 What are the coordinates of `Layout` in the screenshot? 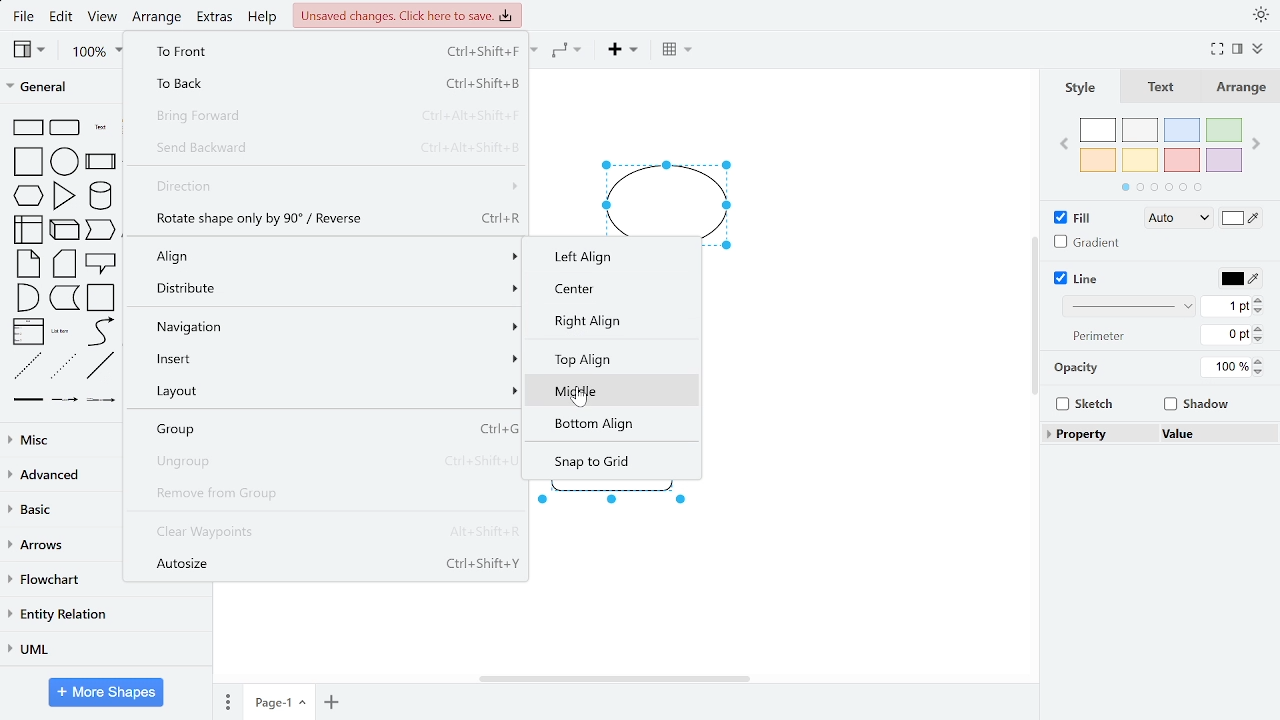 It's located at (326, 391).